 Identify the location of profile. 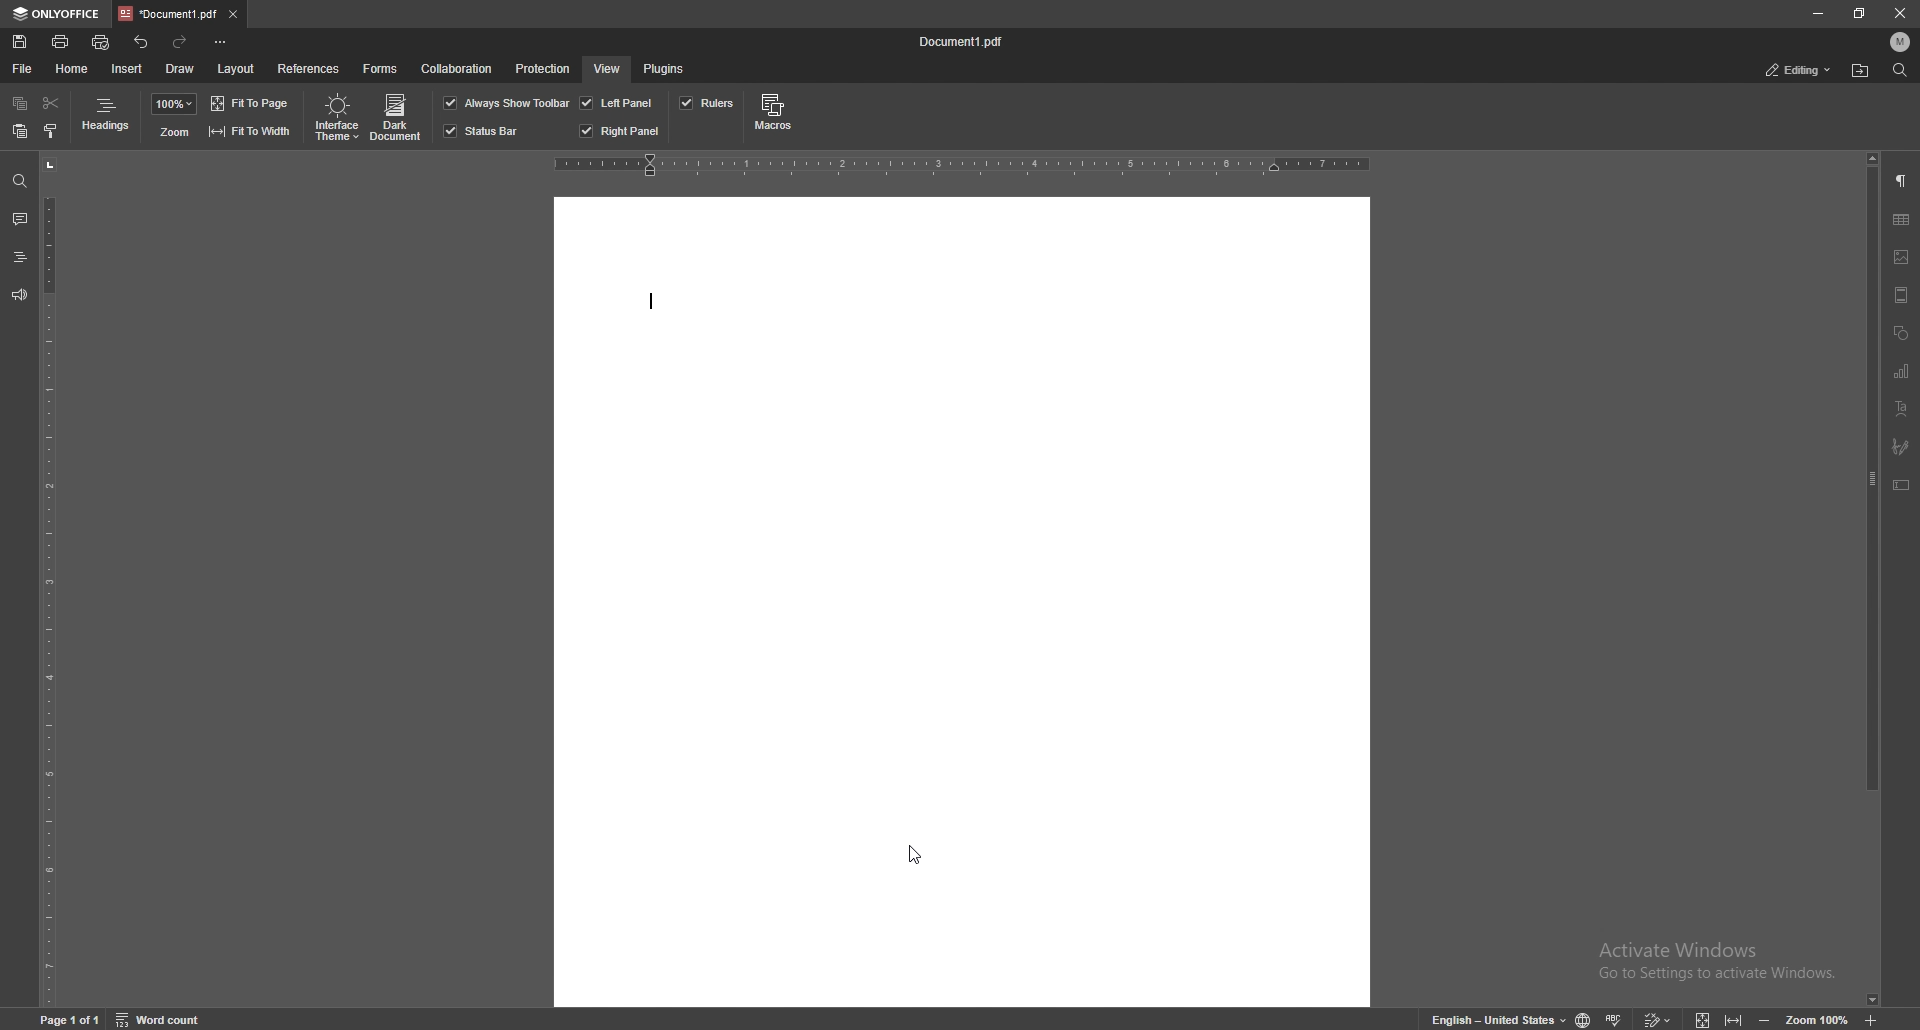
(1901, 42).